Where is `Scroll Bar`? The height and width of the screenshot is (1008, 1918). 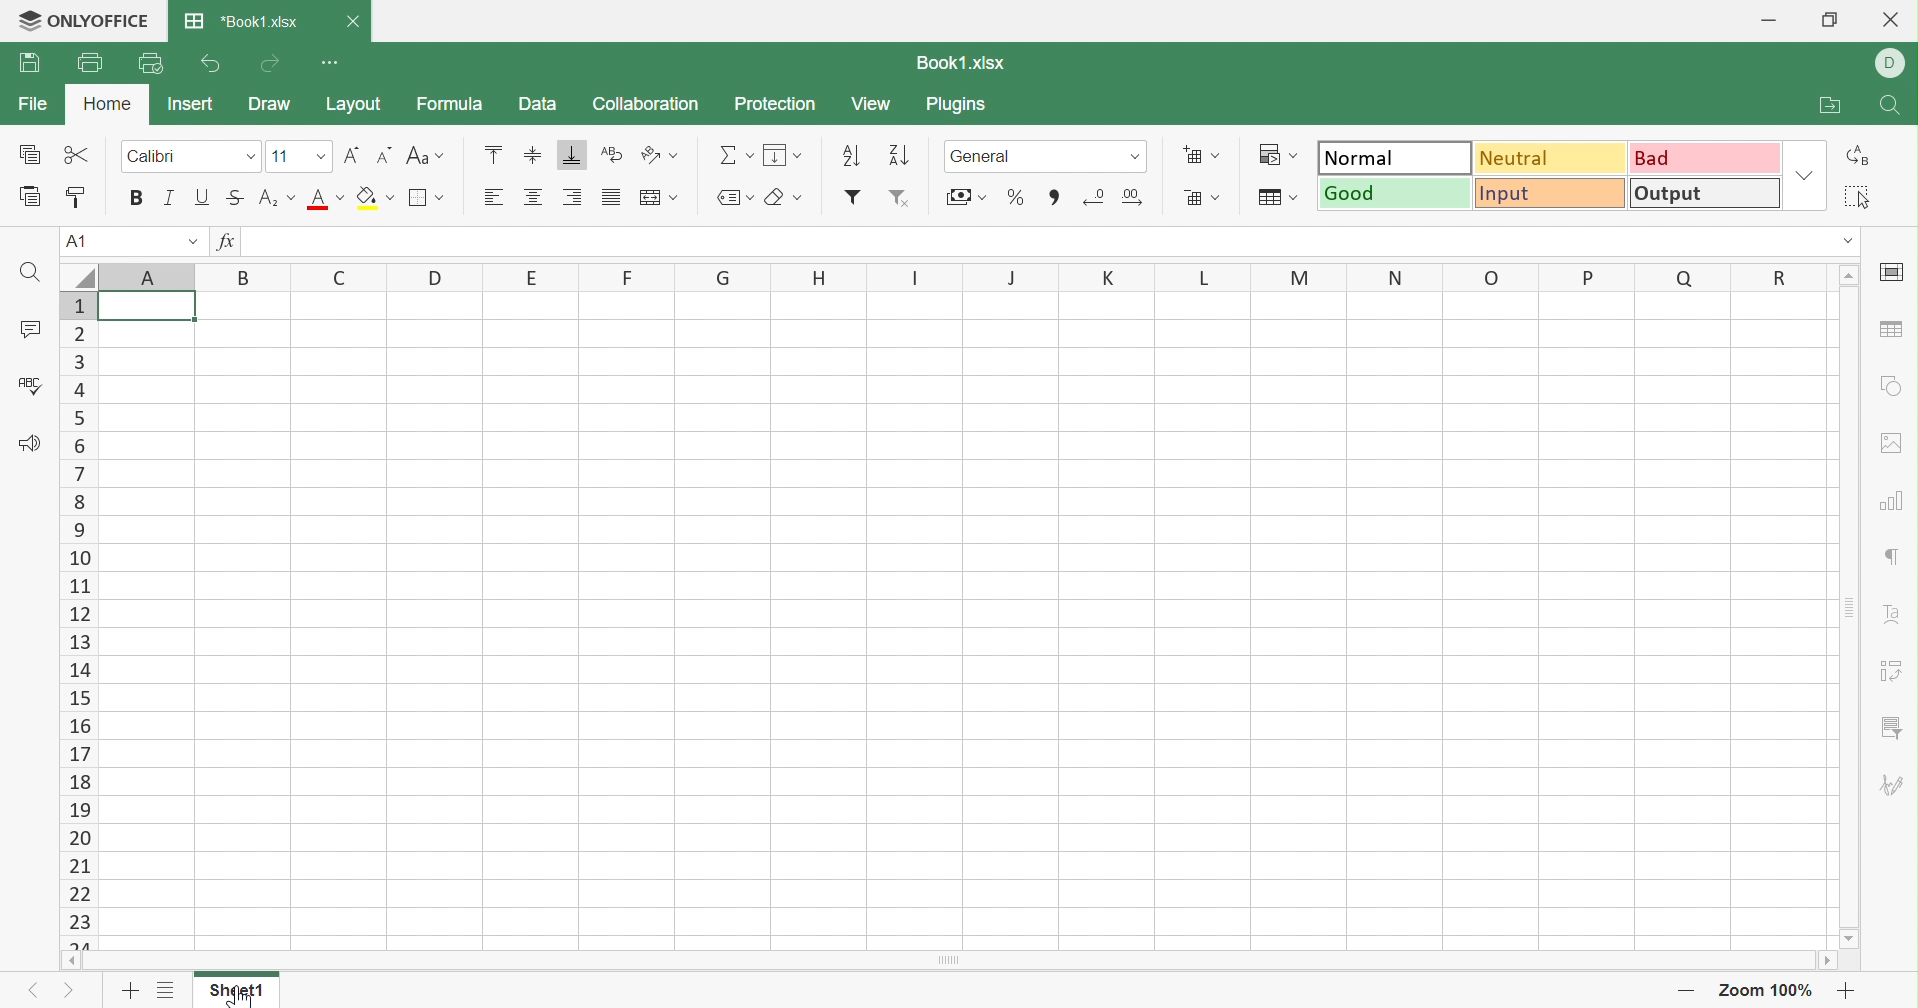
Scroll Bar is located at coordinates (944, 961).